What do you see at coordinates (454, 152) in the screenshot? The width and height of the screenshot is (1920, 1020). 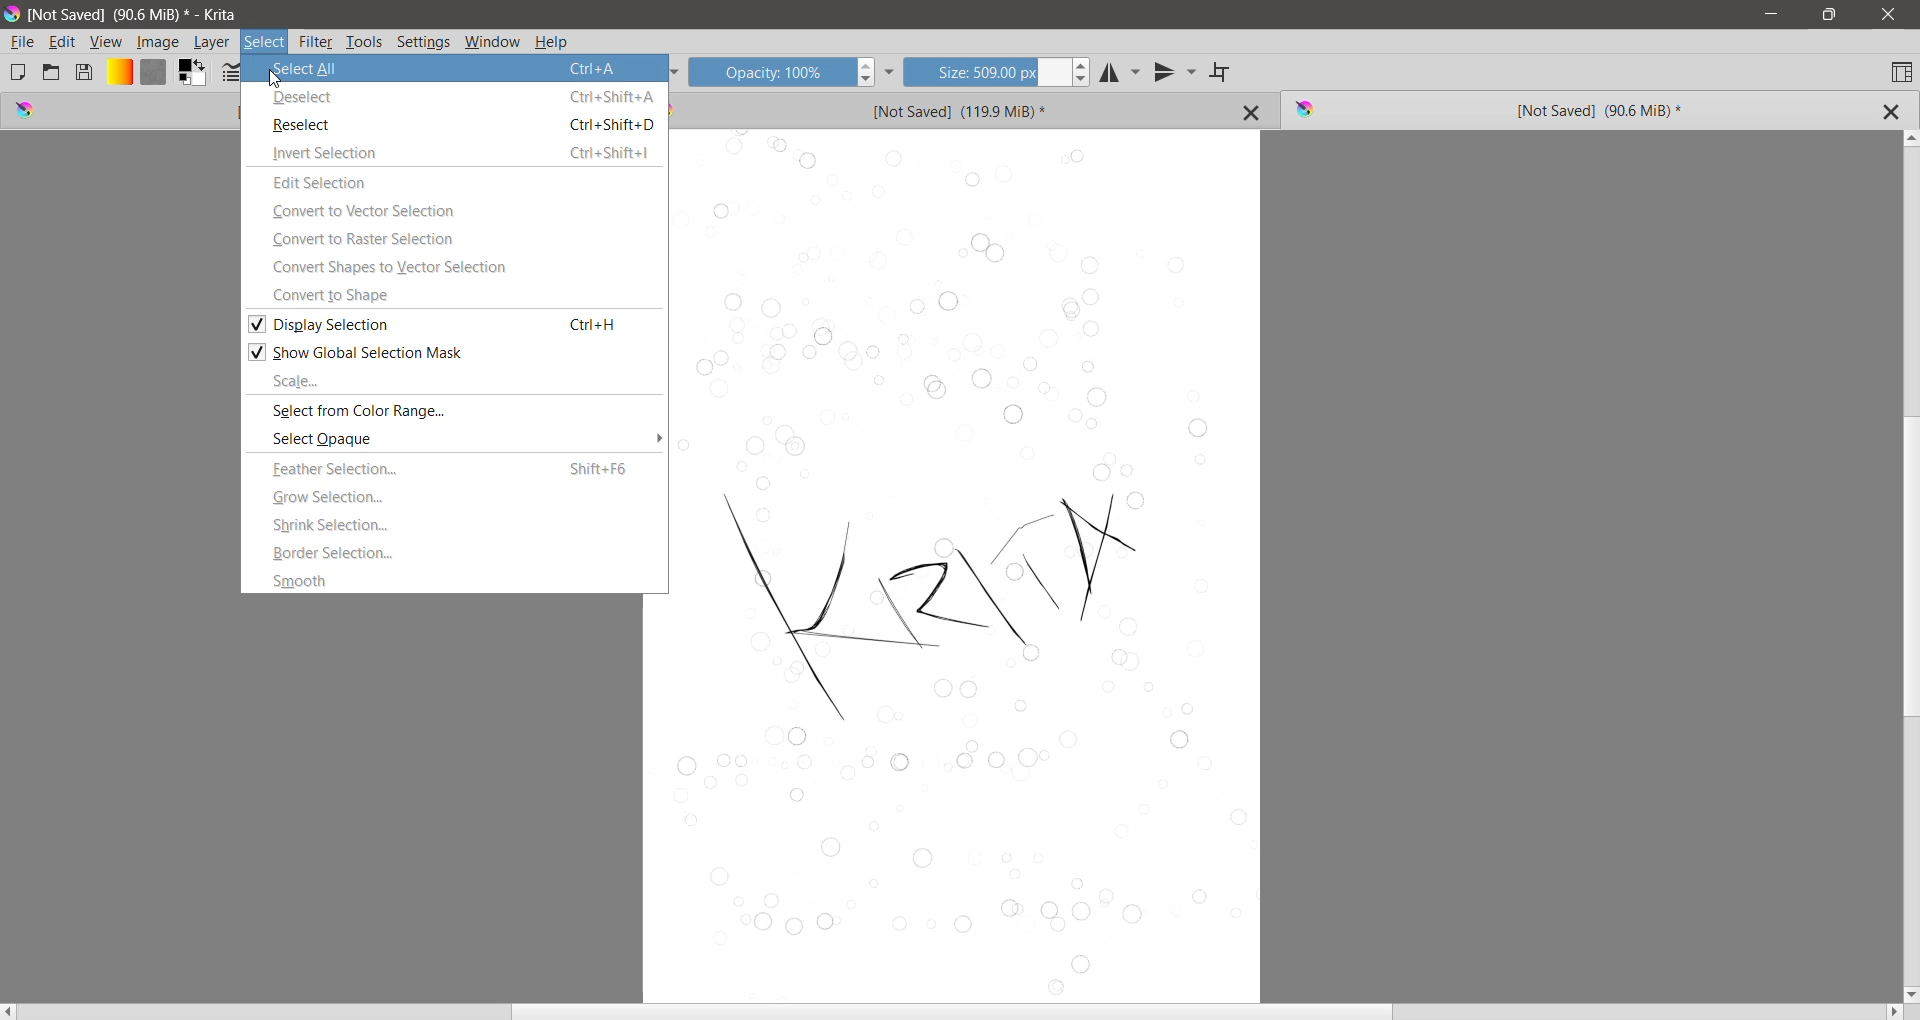 I see `Invert Selection` at bounding box center [454, 152].